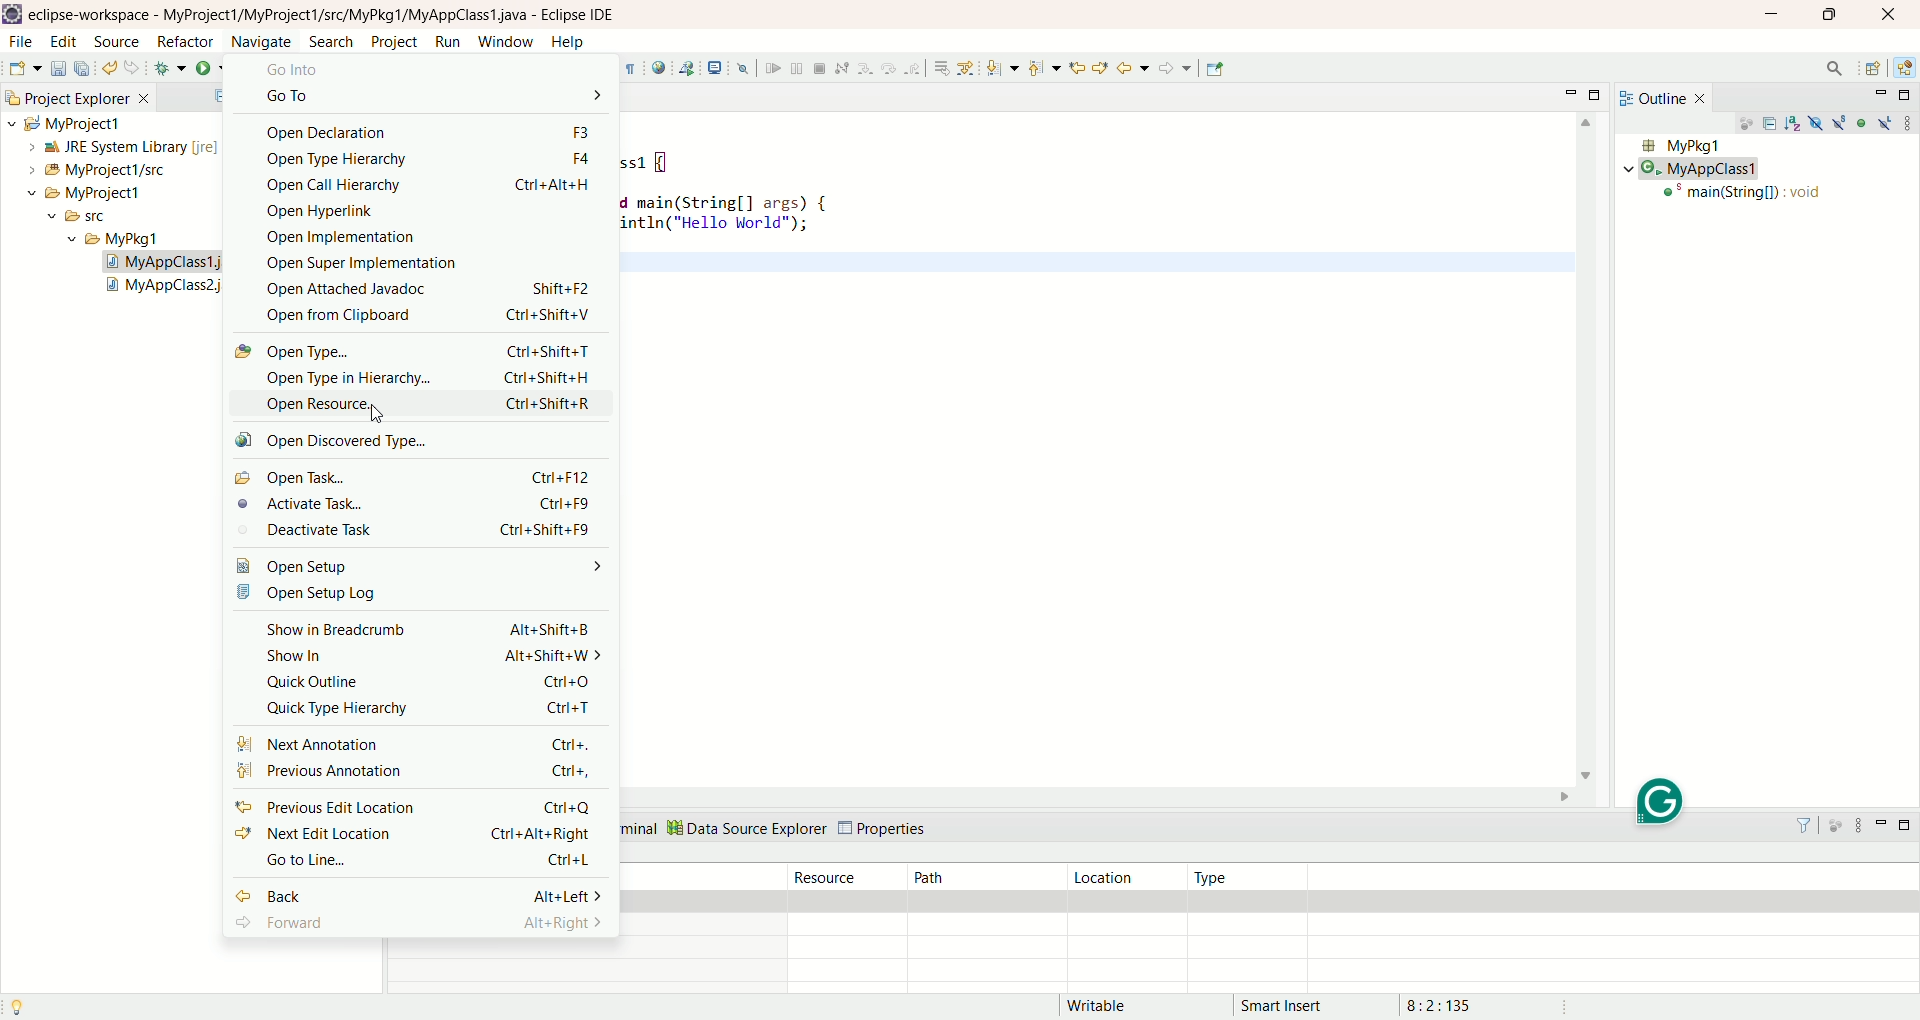 The width and height of the screenshot is (1920, 1020). Describe the element at coordinates (333, 41) in the screenshot. I see `search` at that location.